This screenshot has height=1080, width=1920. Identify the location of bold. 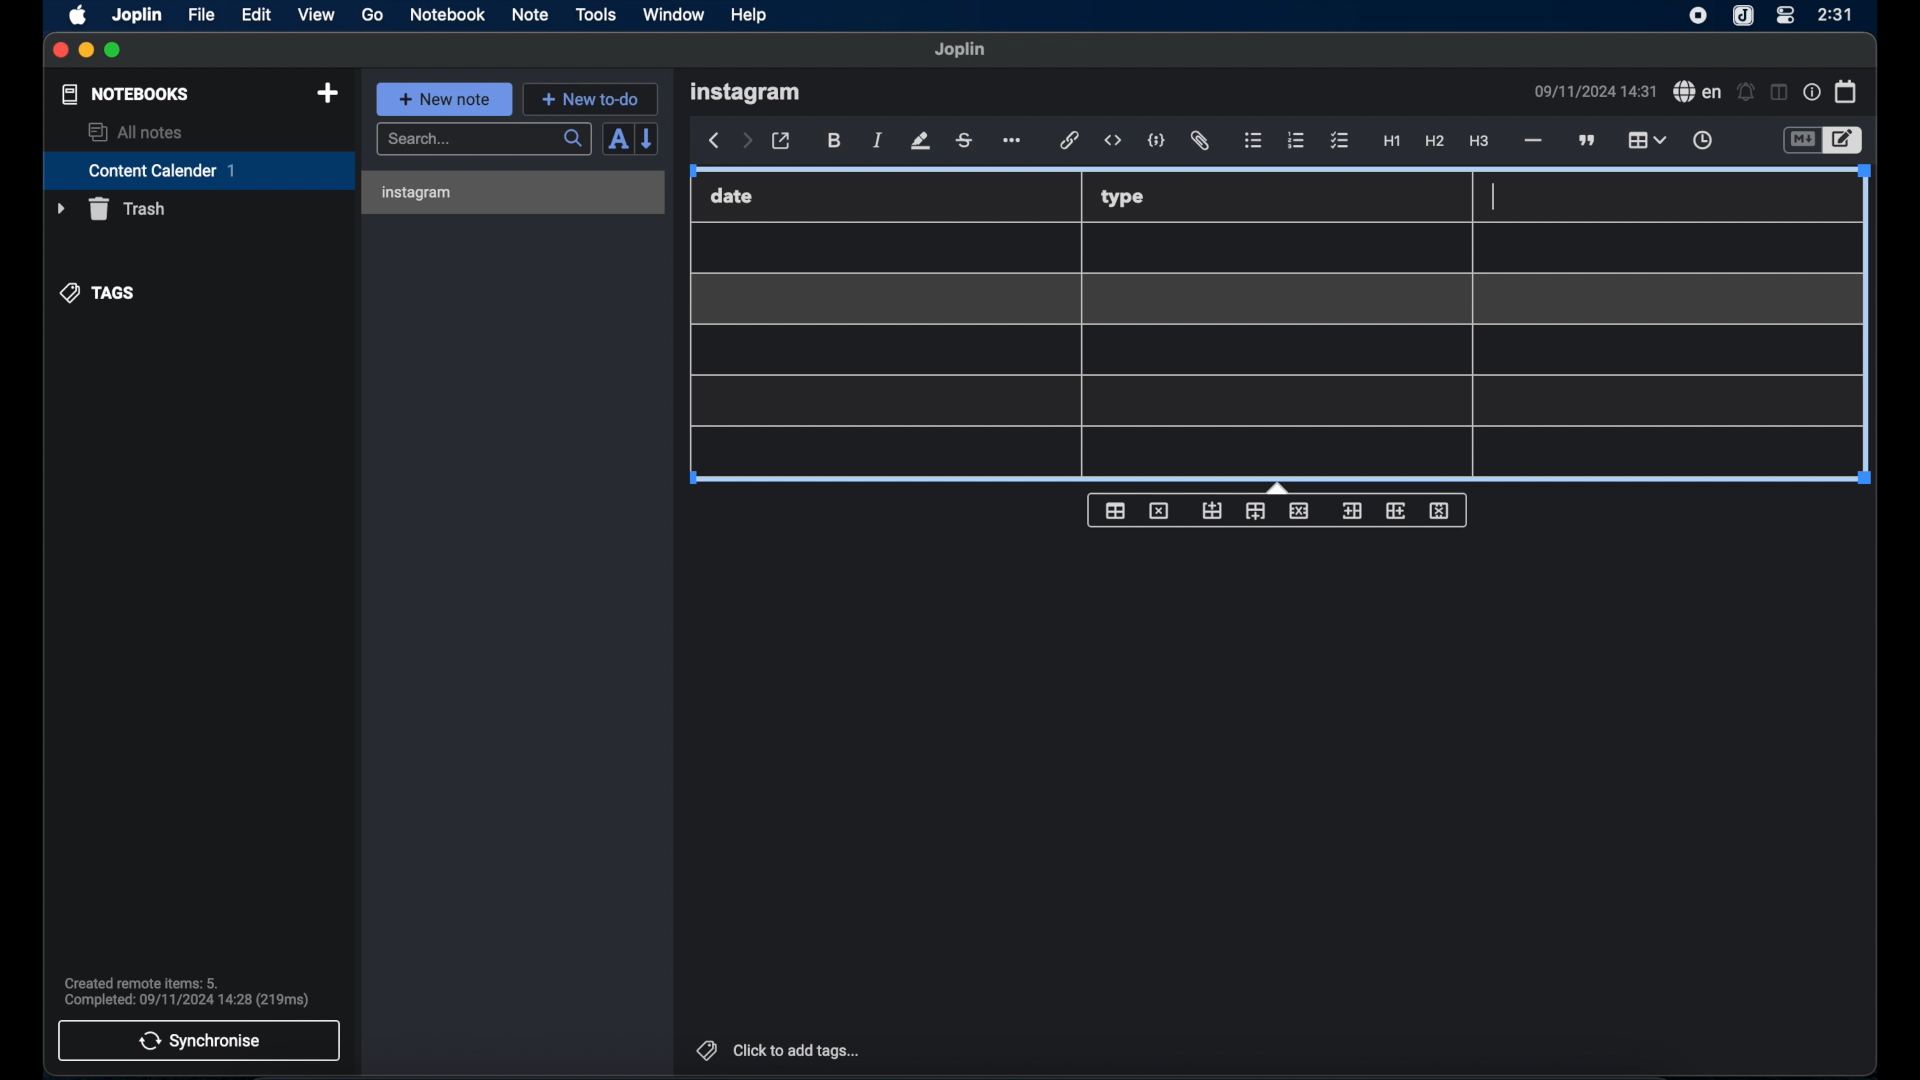
(835, 141).